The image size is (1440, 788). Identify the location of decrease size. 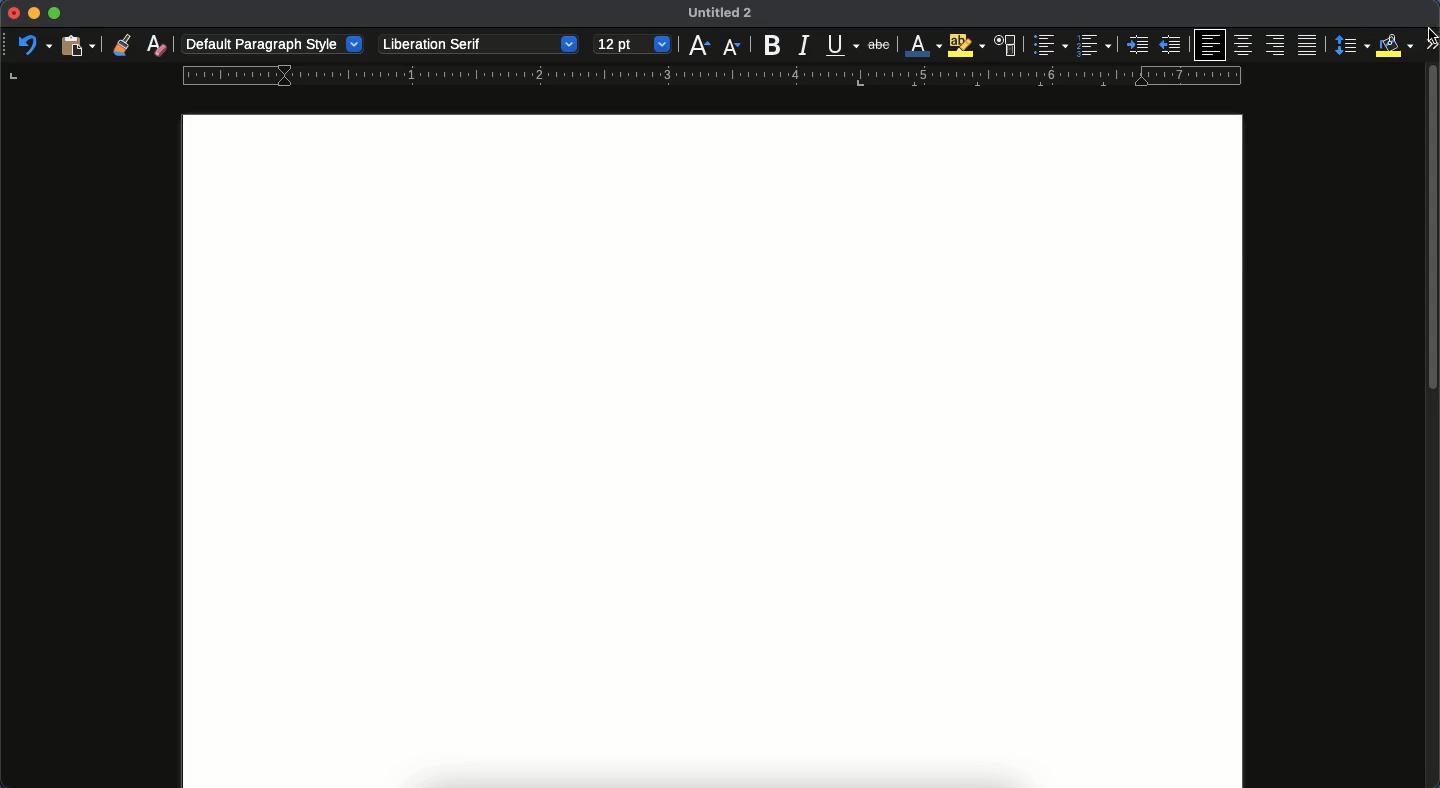
(732, 46).